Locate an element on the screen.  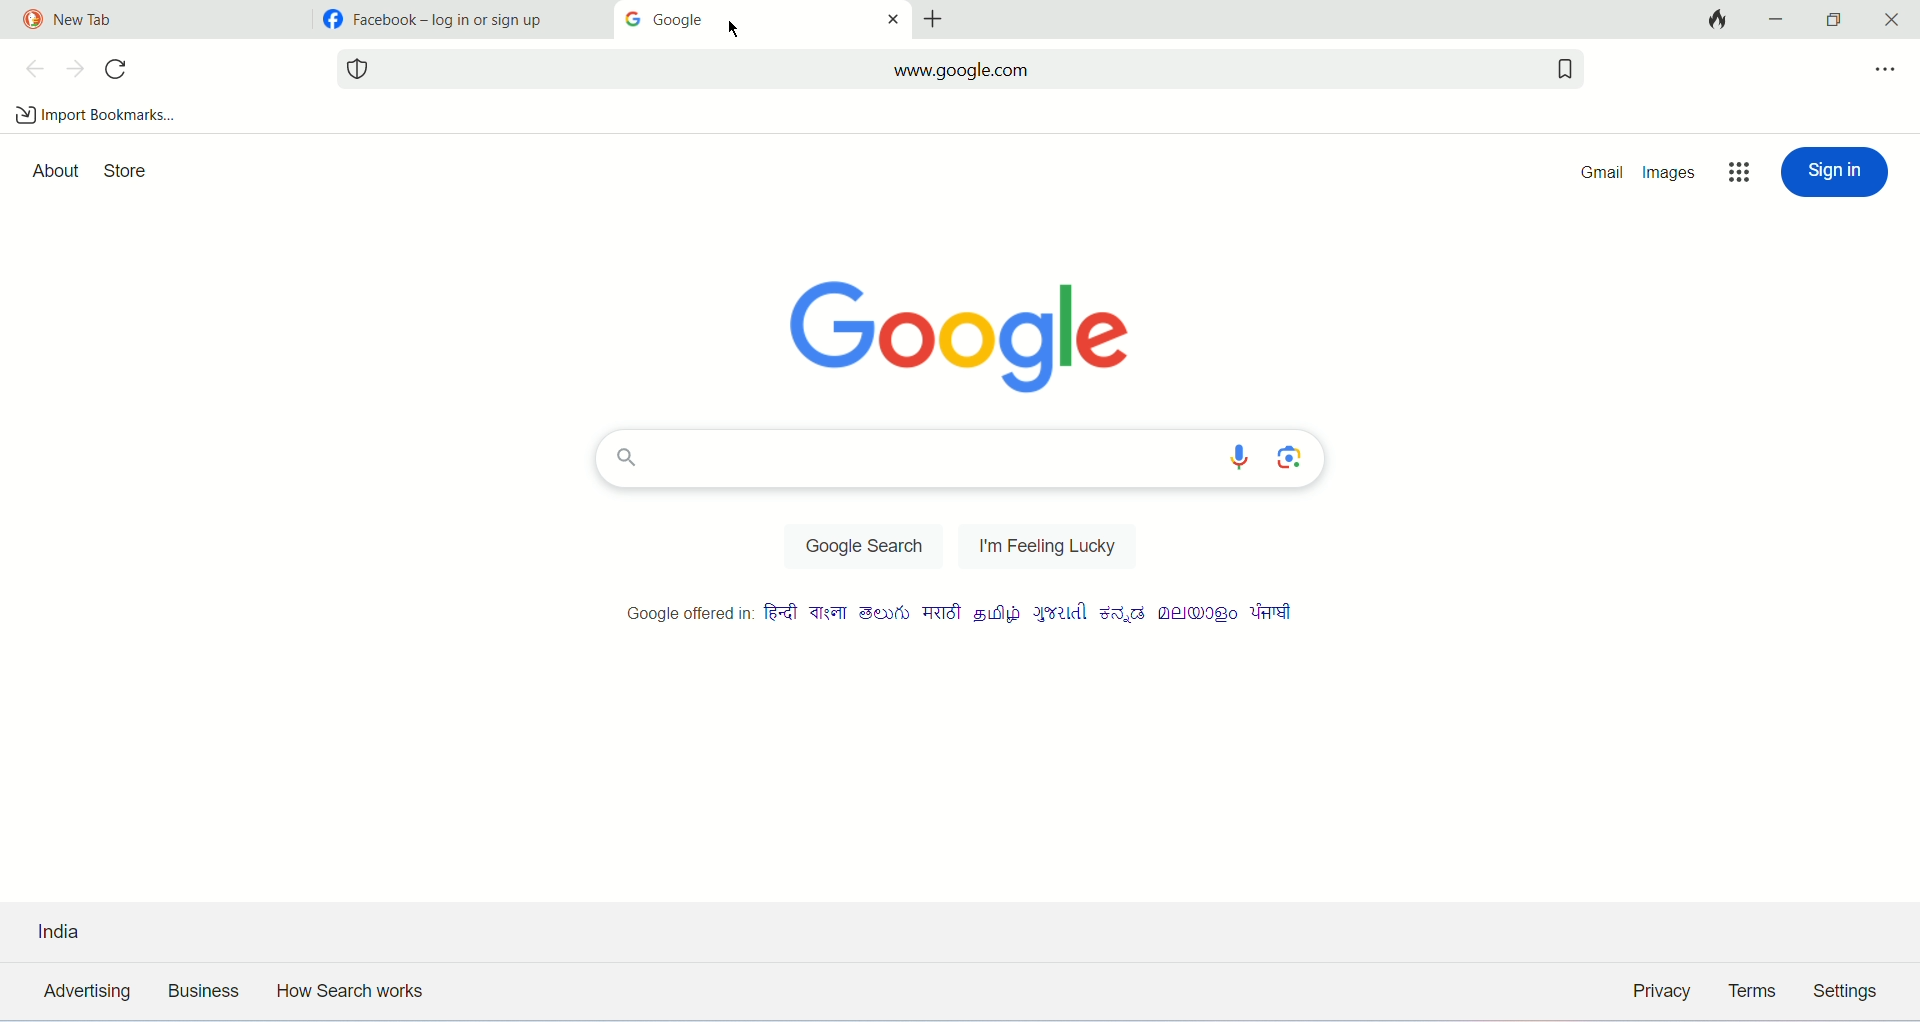
advertising is located at coordinates (82, 994).